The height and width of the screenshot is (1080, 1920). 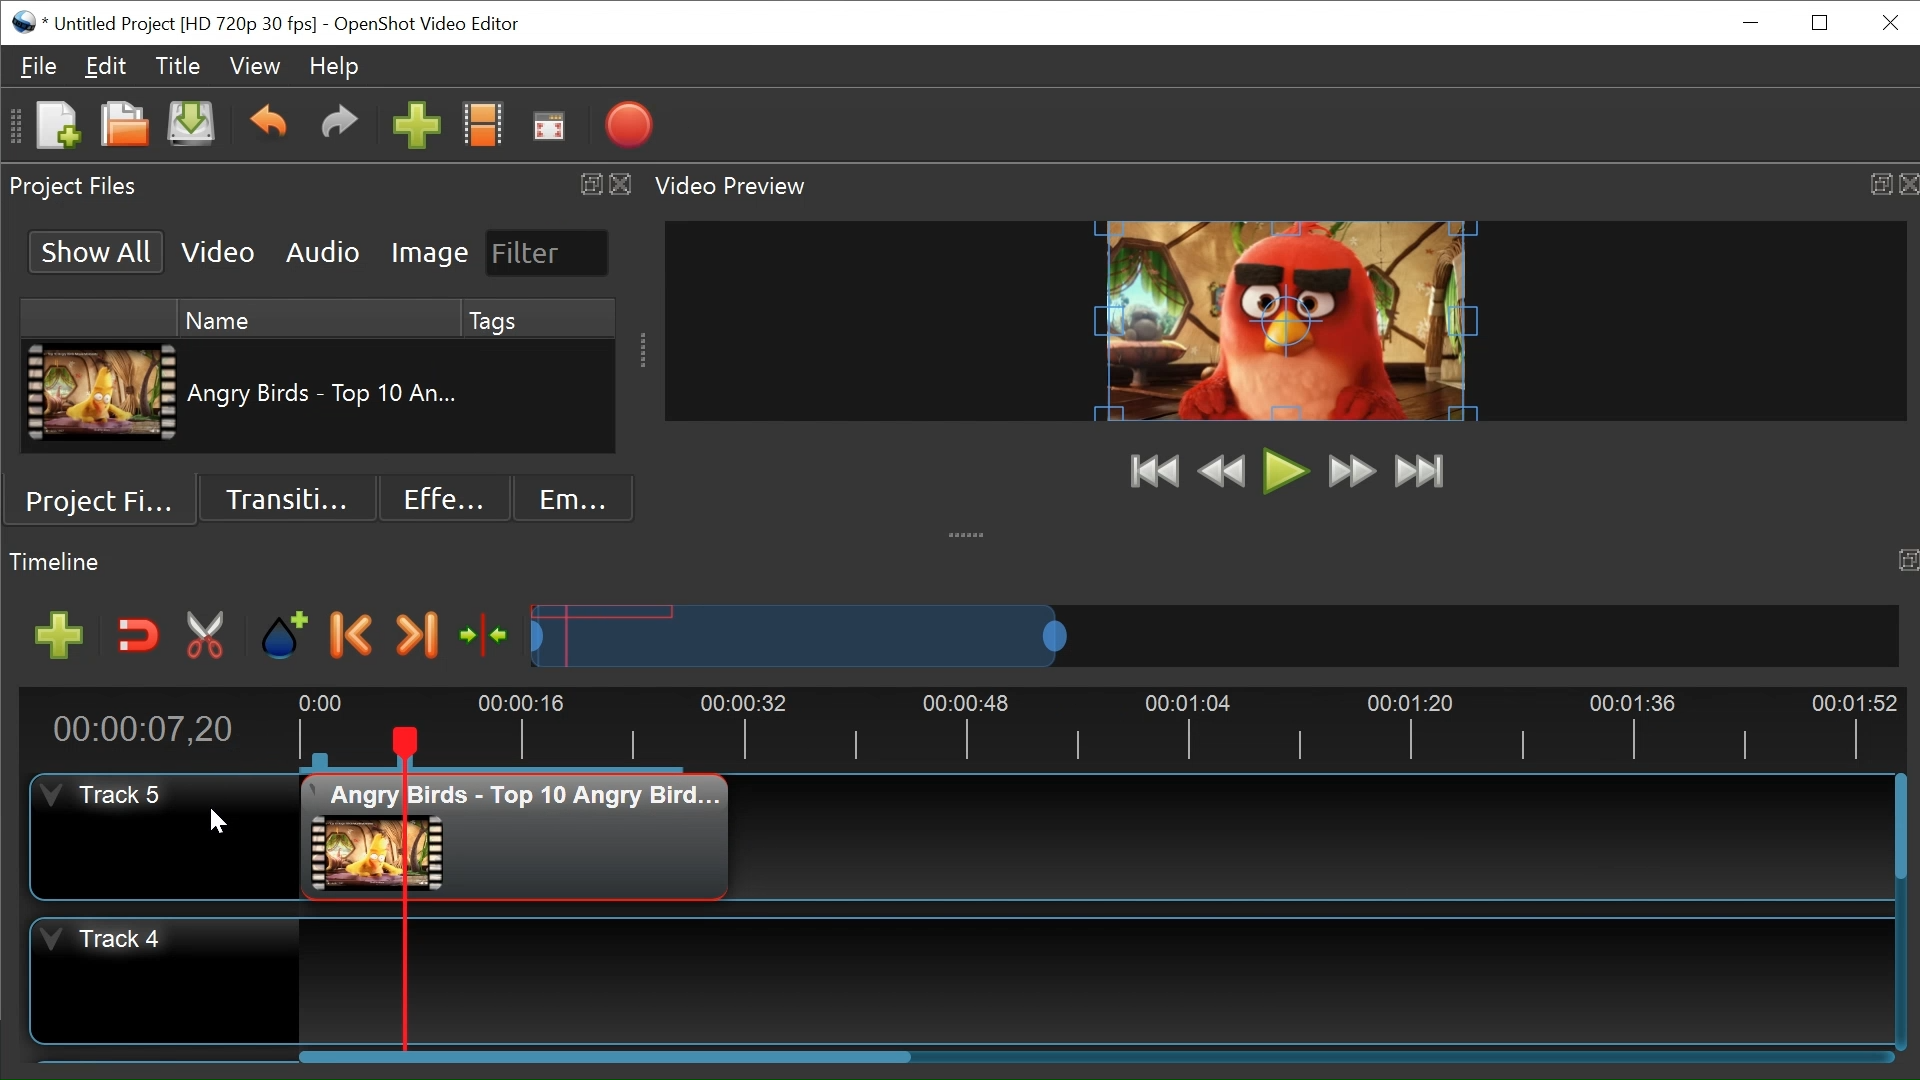 What do you see at coordinates (417, 636) in the screenshot?
I see `Next Marker` at bounding box center [417, 636].